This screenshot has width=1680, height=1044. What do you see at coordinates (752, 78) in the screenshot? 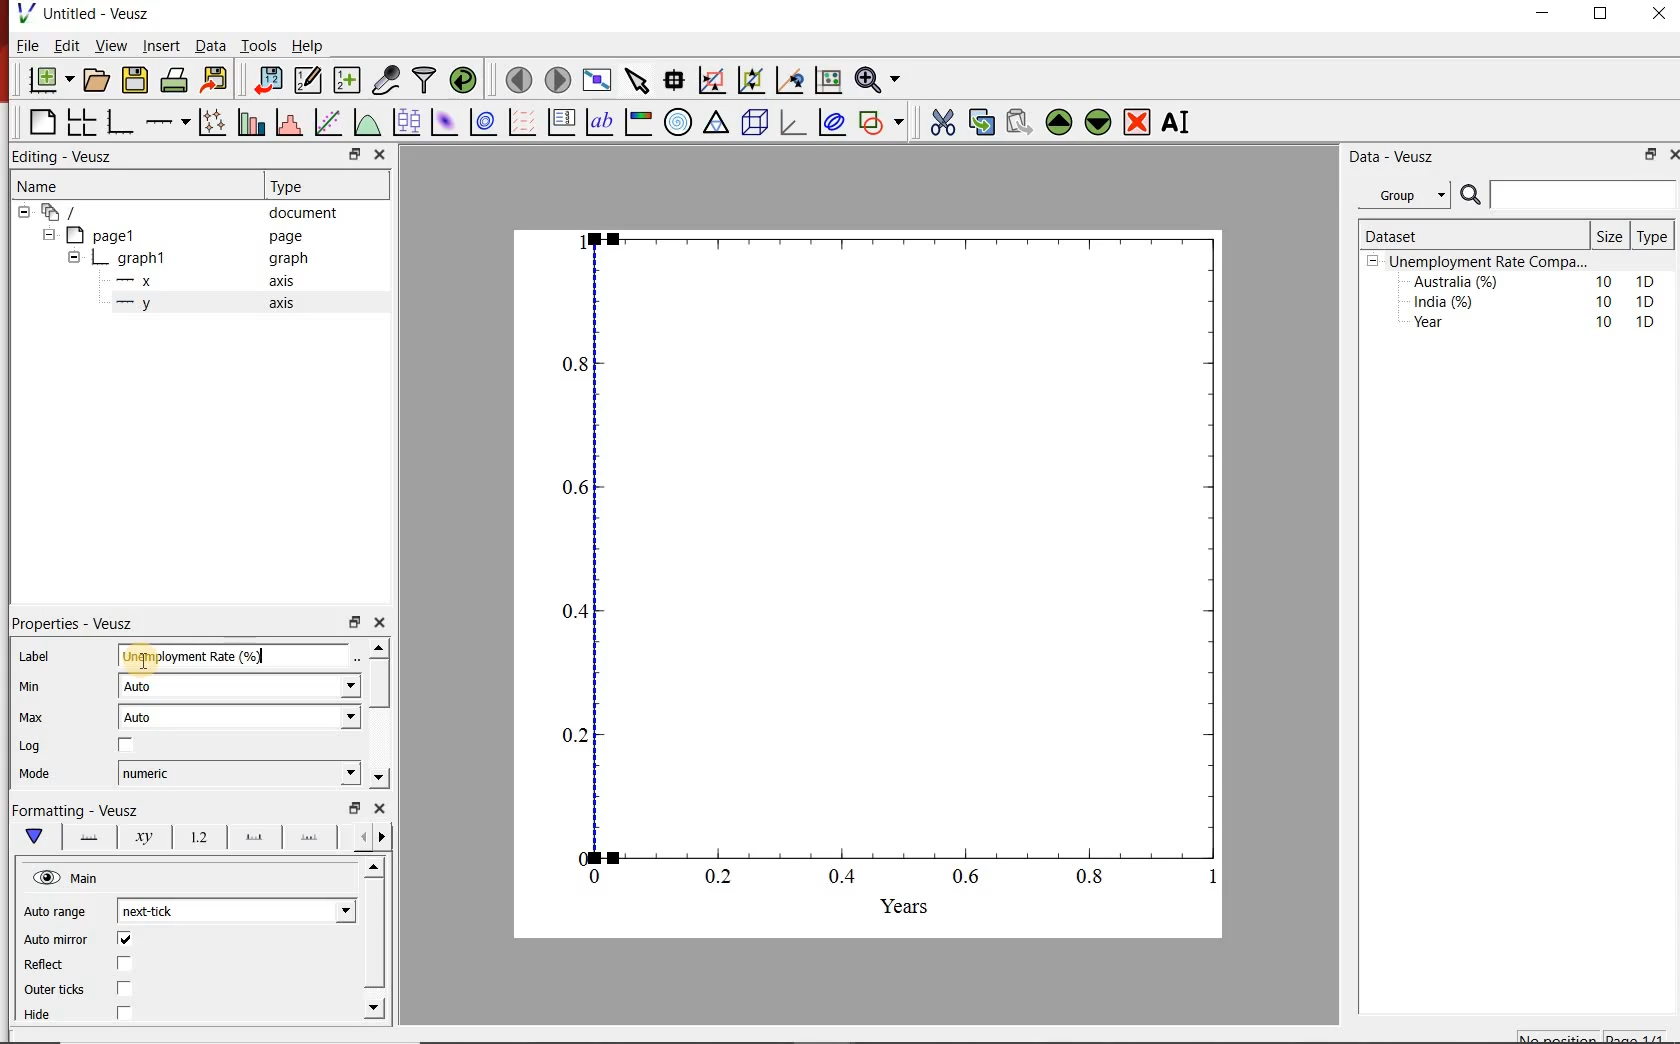
I see `click to zoom out graph axes` at bounding box center [752, 78].